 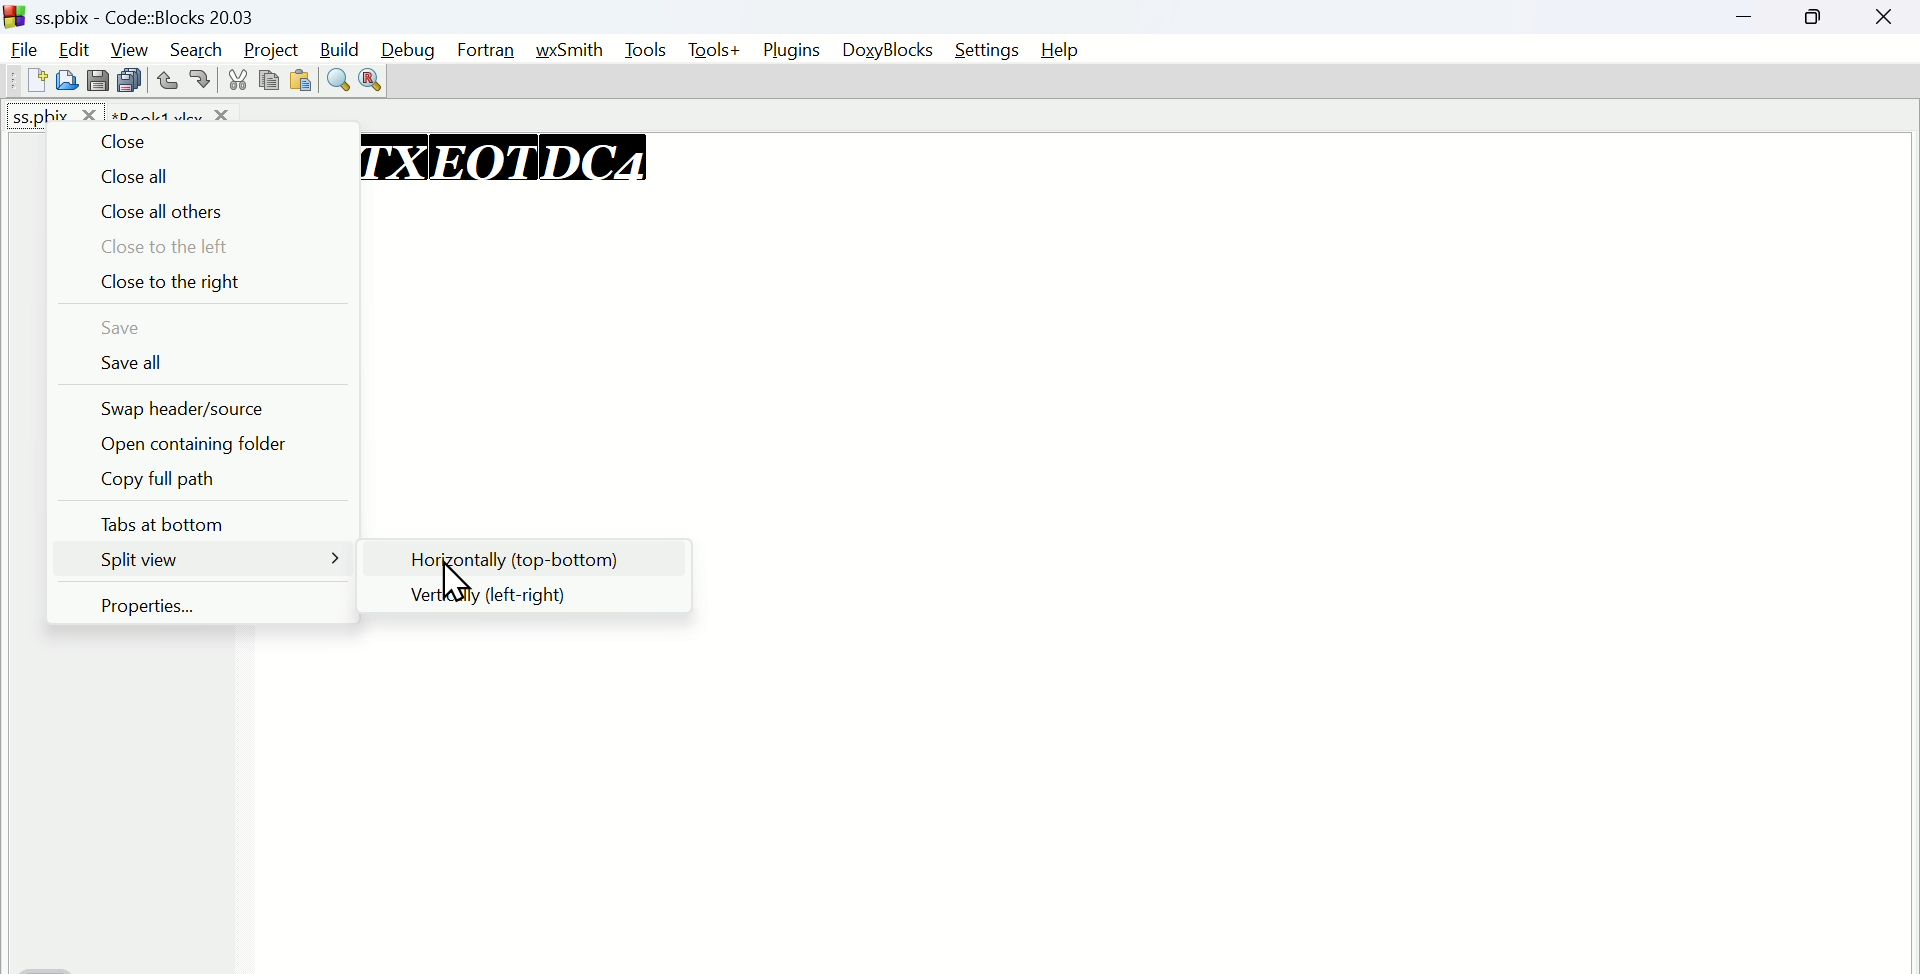 What do you see at coordinates (173, 111) in the screenshot?
I see `book1.xlsx` at bounding box center [173, 111].